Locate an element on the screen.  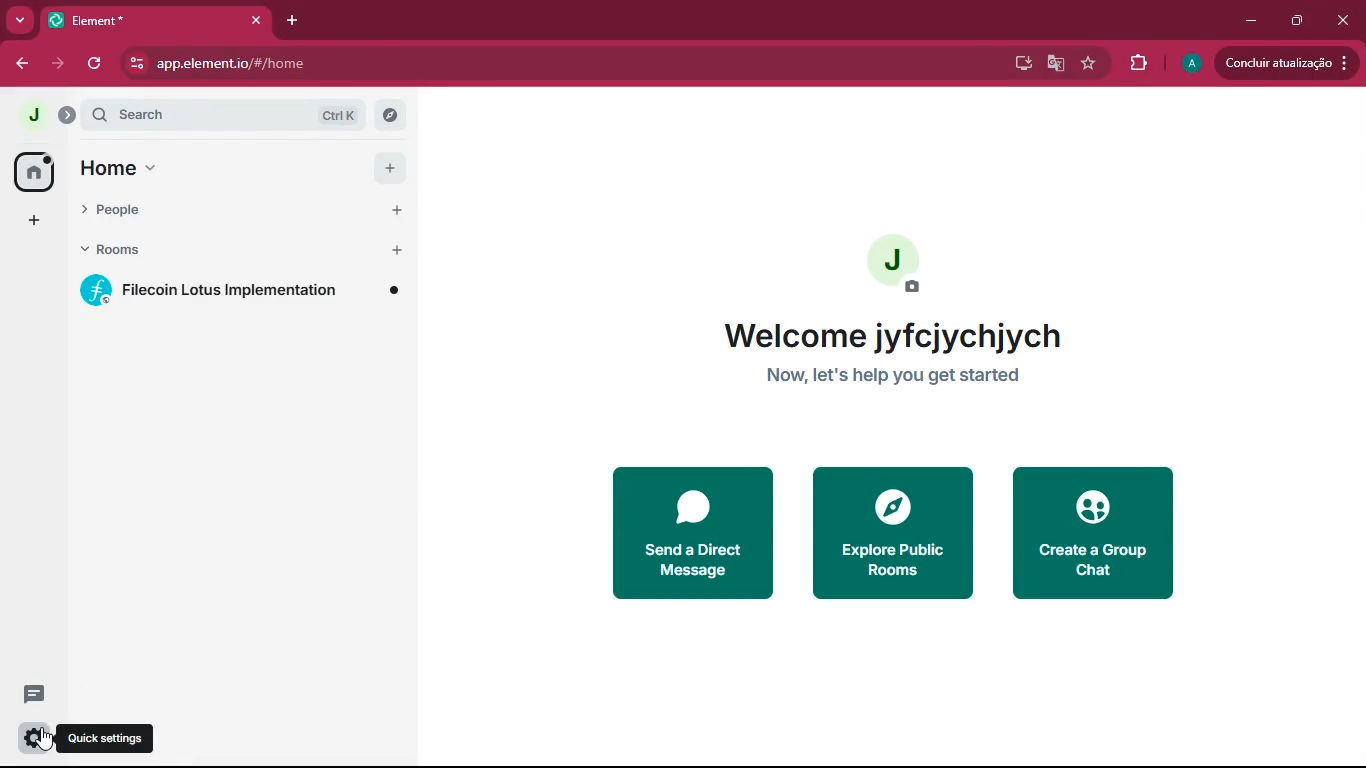
explore is located at coordinates (888, 532).